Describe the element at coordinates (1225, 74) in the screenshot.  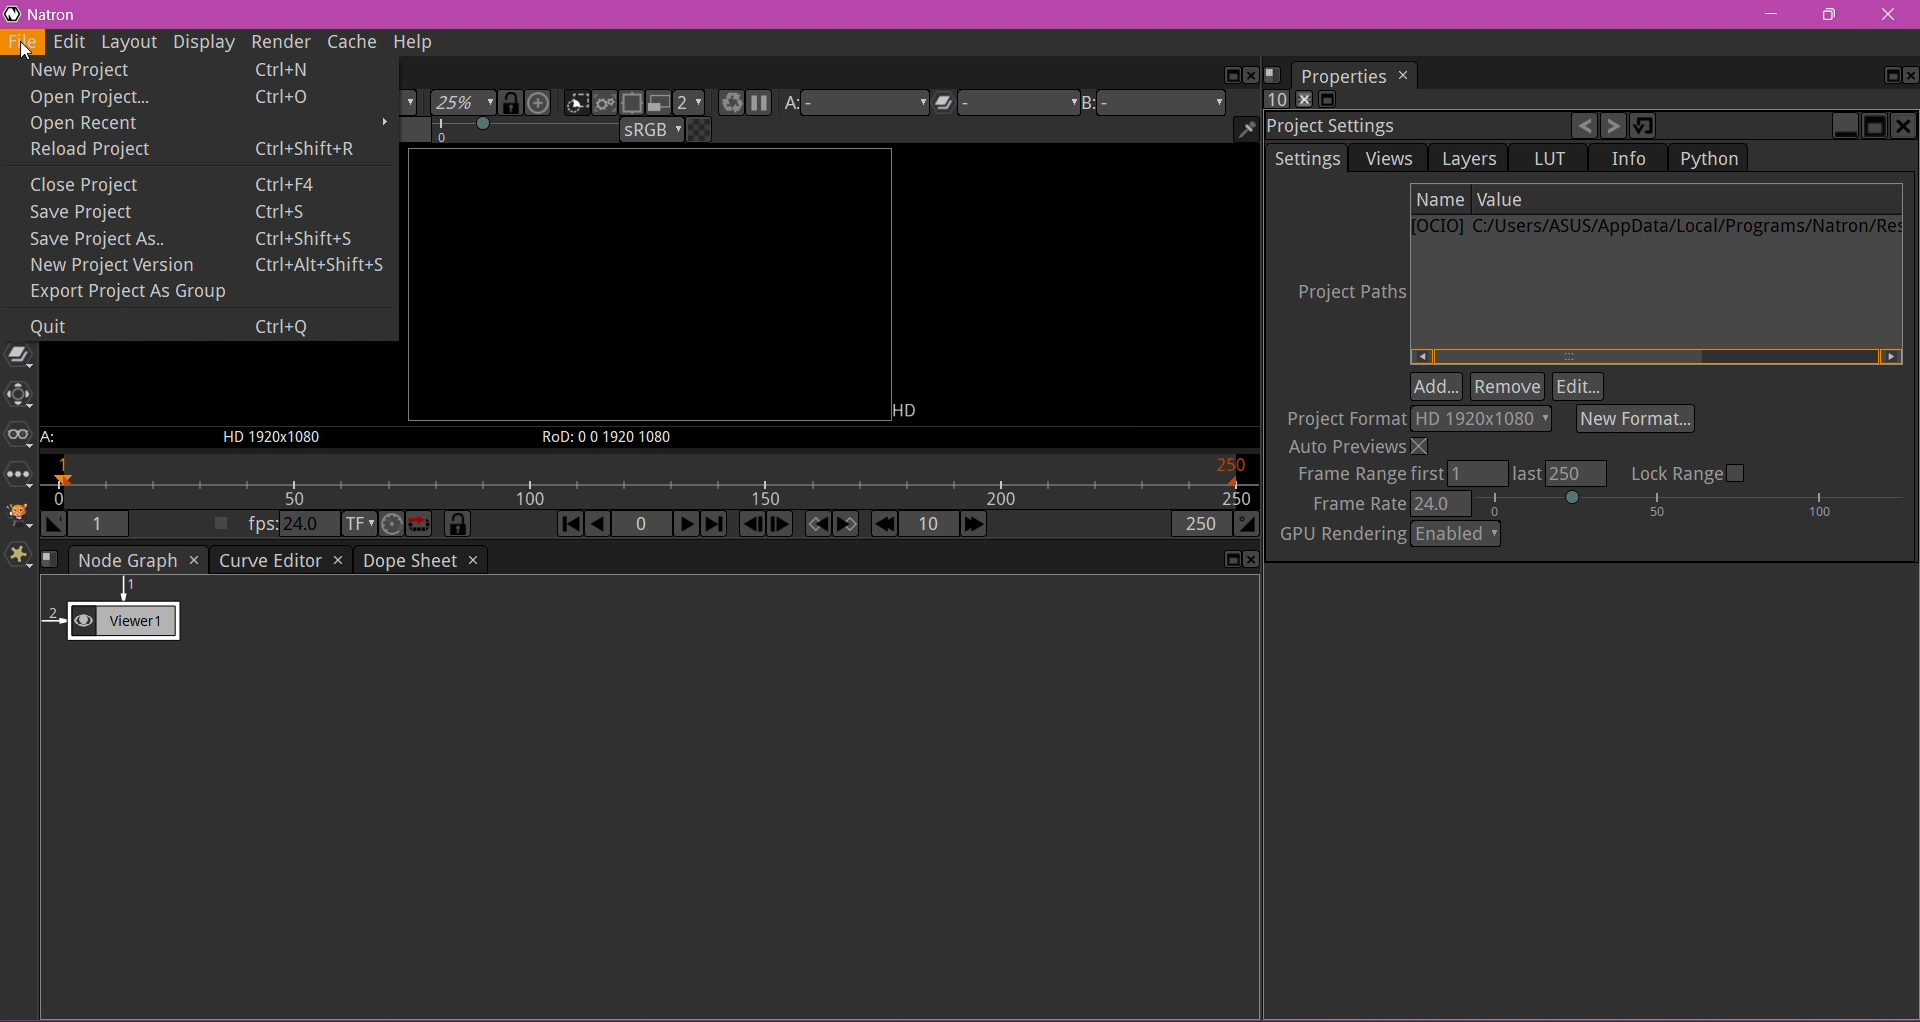
I see `Float pane` at that location.